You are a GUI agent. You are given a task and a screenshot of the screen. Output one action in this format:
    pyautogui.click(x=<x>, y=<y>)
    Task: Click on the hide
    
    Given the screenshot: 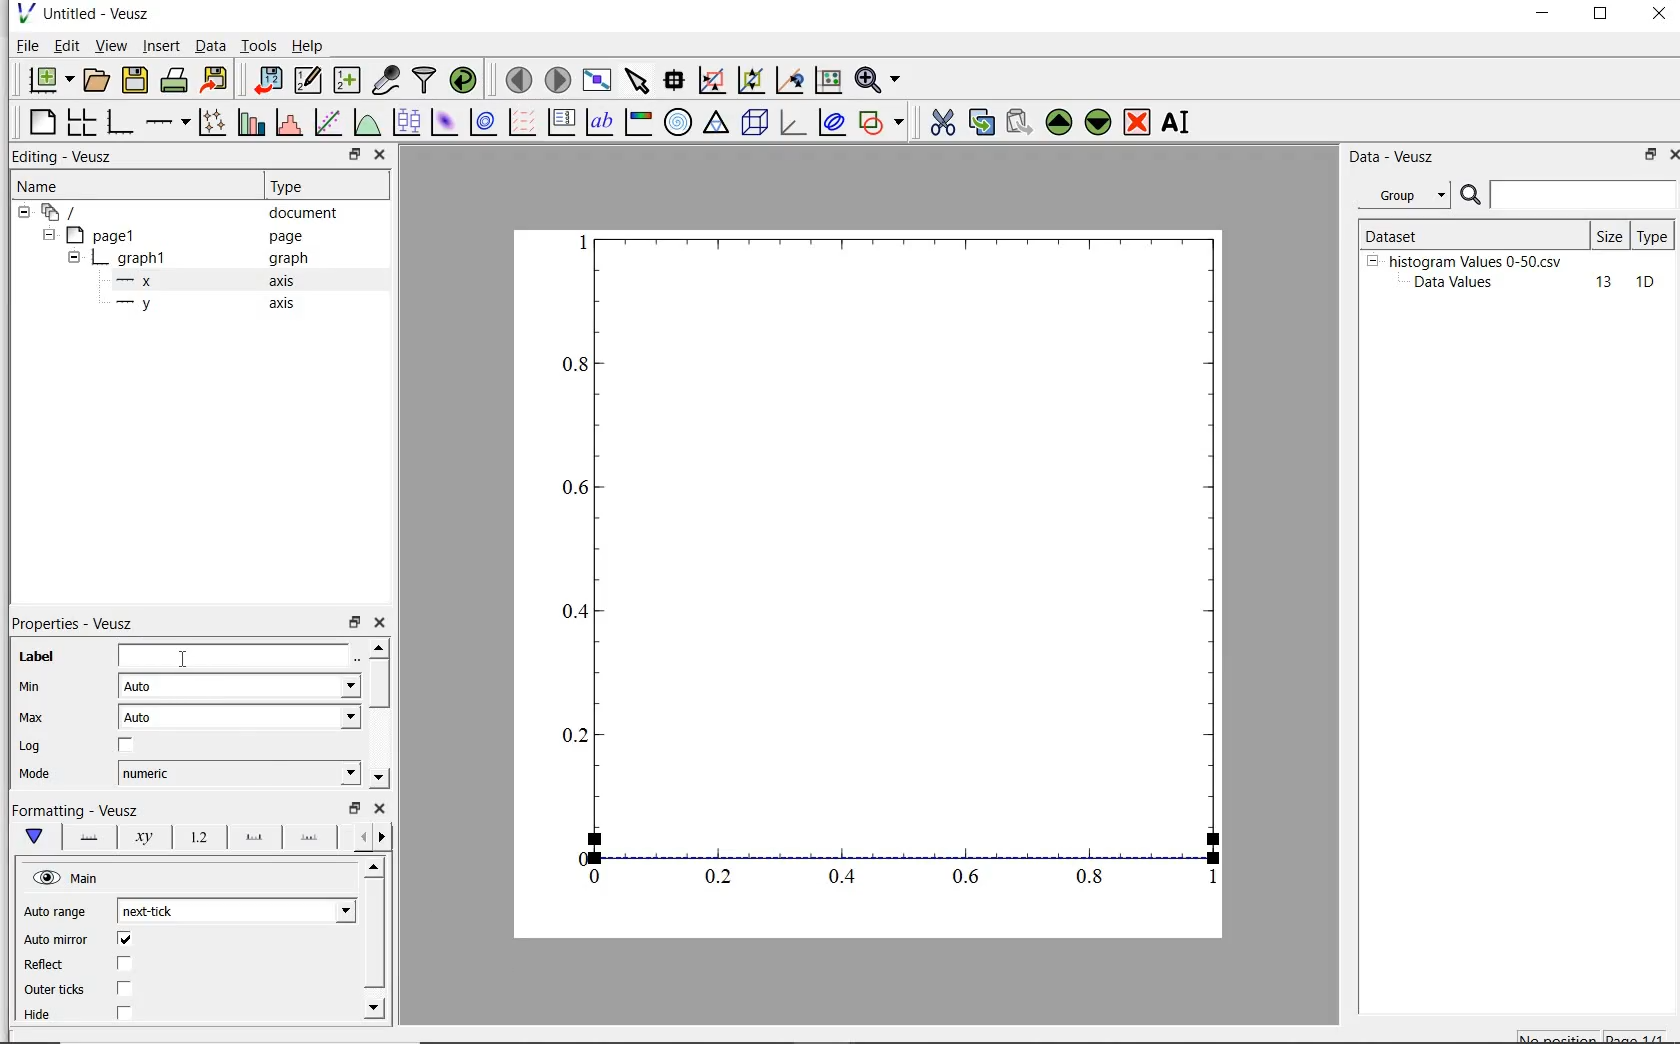 What is the action you would take?
    pyautogui.click(x=1372, y=260)
    